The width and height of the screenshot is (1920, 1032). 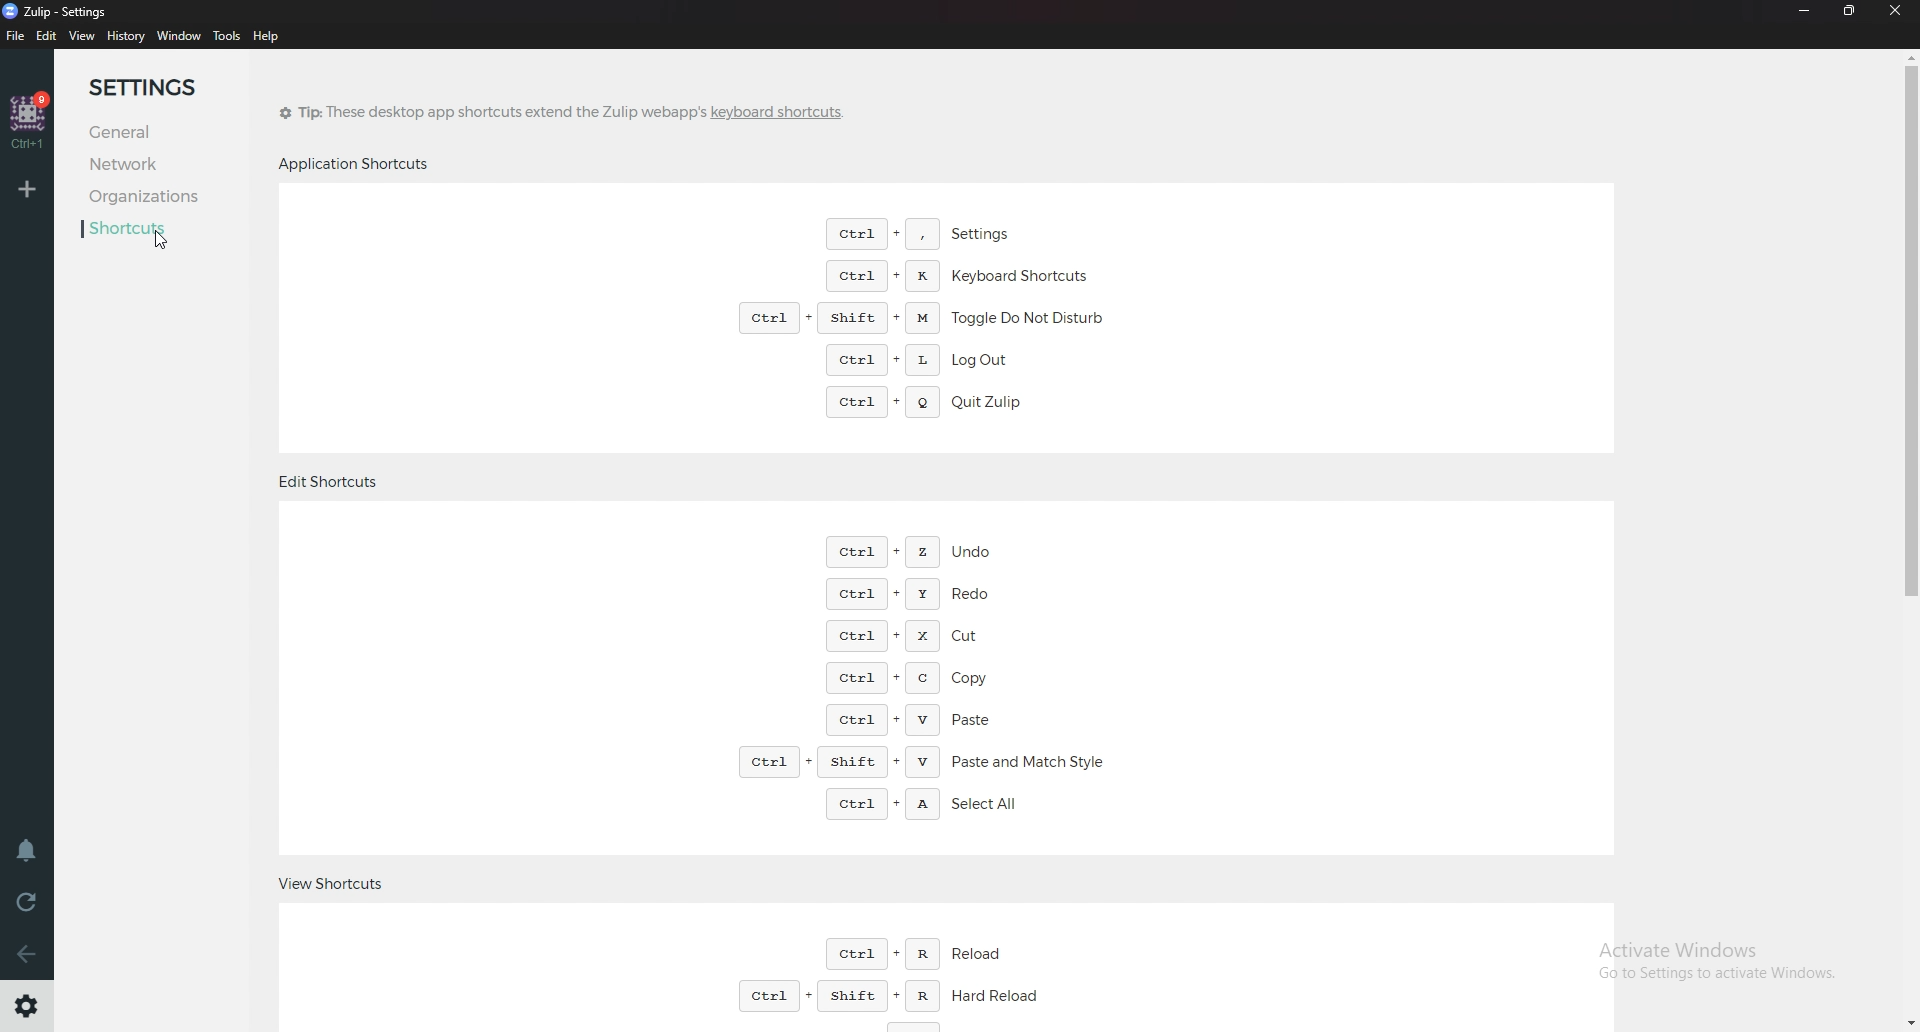 What do you see at coordinates (182, 35) in the screenshot?
I see `Window` at bounding box center [182, 35].